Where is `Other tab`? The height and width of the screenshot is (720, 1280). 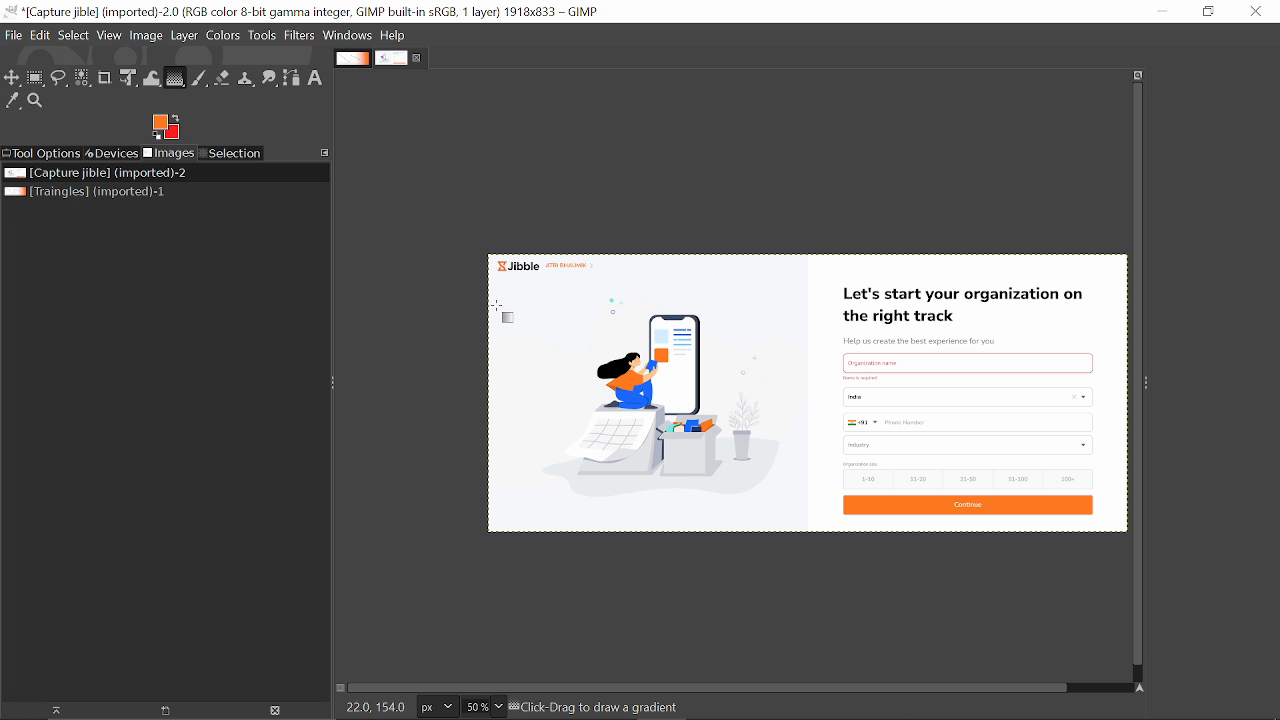 Other tab is located at coordinates (352, 58).